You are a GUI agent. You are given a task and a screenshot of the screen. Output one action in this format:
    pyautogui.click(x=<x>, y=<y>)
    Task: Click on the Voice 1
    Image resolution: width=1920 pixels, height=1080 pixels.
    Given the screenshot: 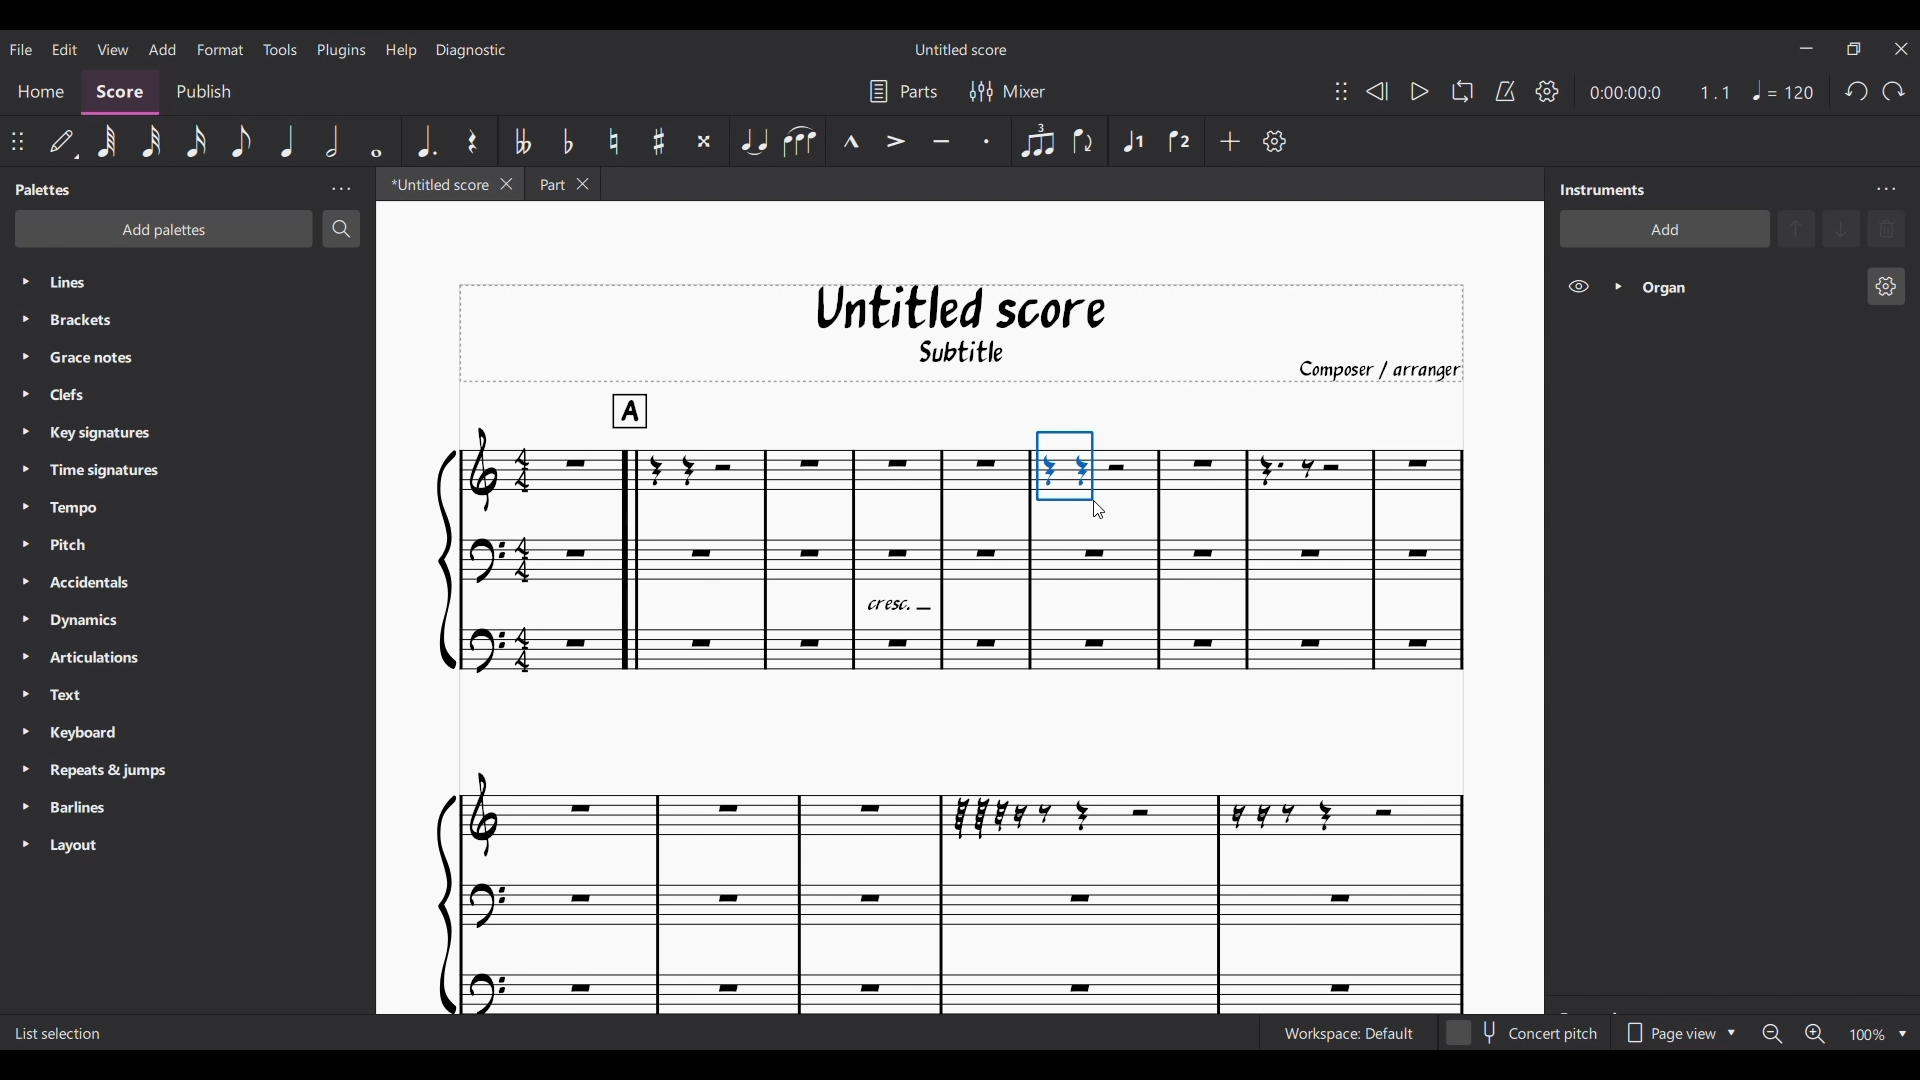 What is the action you would take?
    pyautogui.click(x=1133, y=142)
    